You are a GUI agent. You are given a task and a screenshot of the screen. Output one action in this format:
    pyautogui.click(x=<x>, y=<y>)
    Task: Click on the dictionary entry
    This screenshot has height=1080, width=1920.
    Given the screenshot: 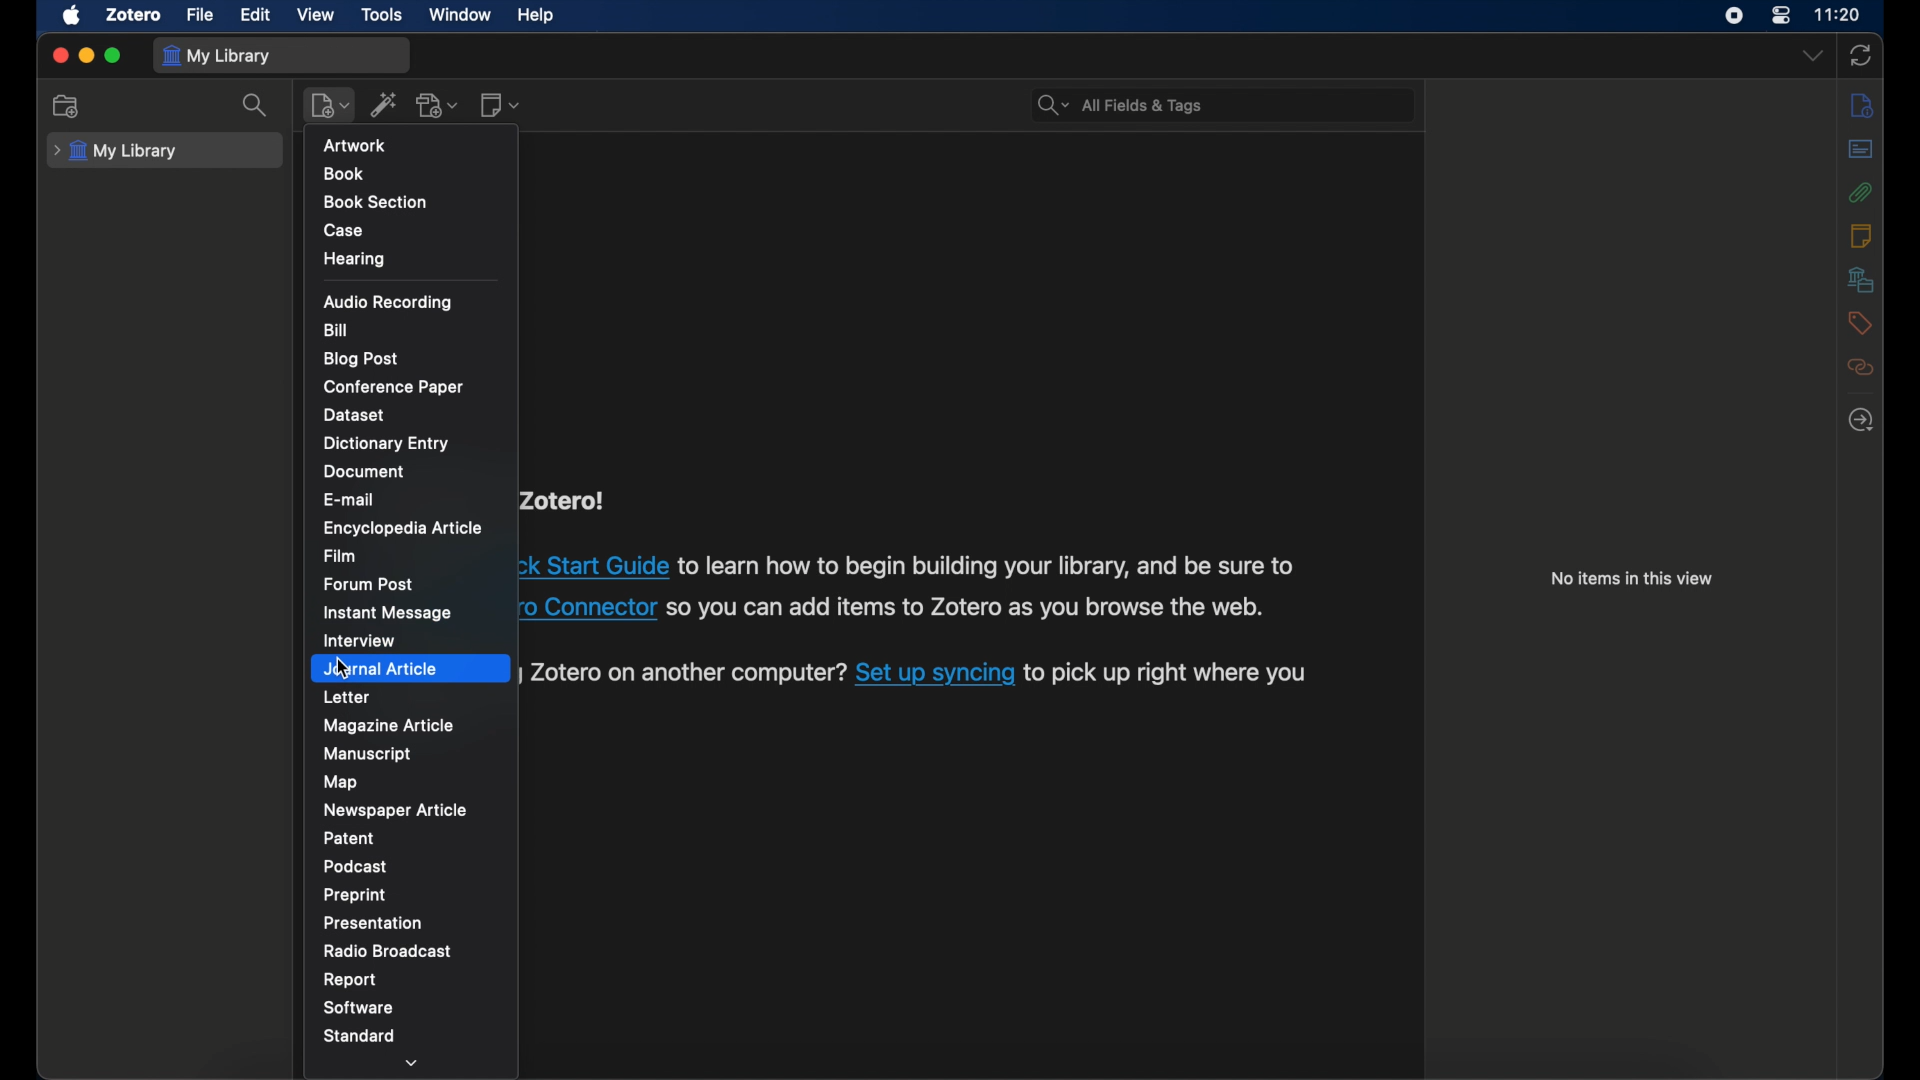 What is the action you would take?
    pyautogui.click(x=388, y=444)
    